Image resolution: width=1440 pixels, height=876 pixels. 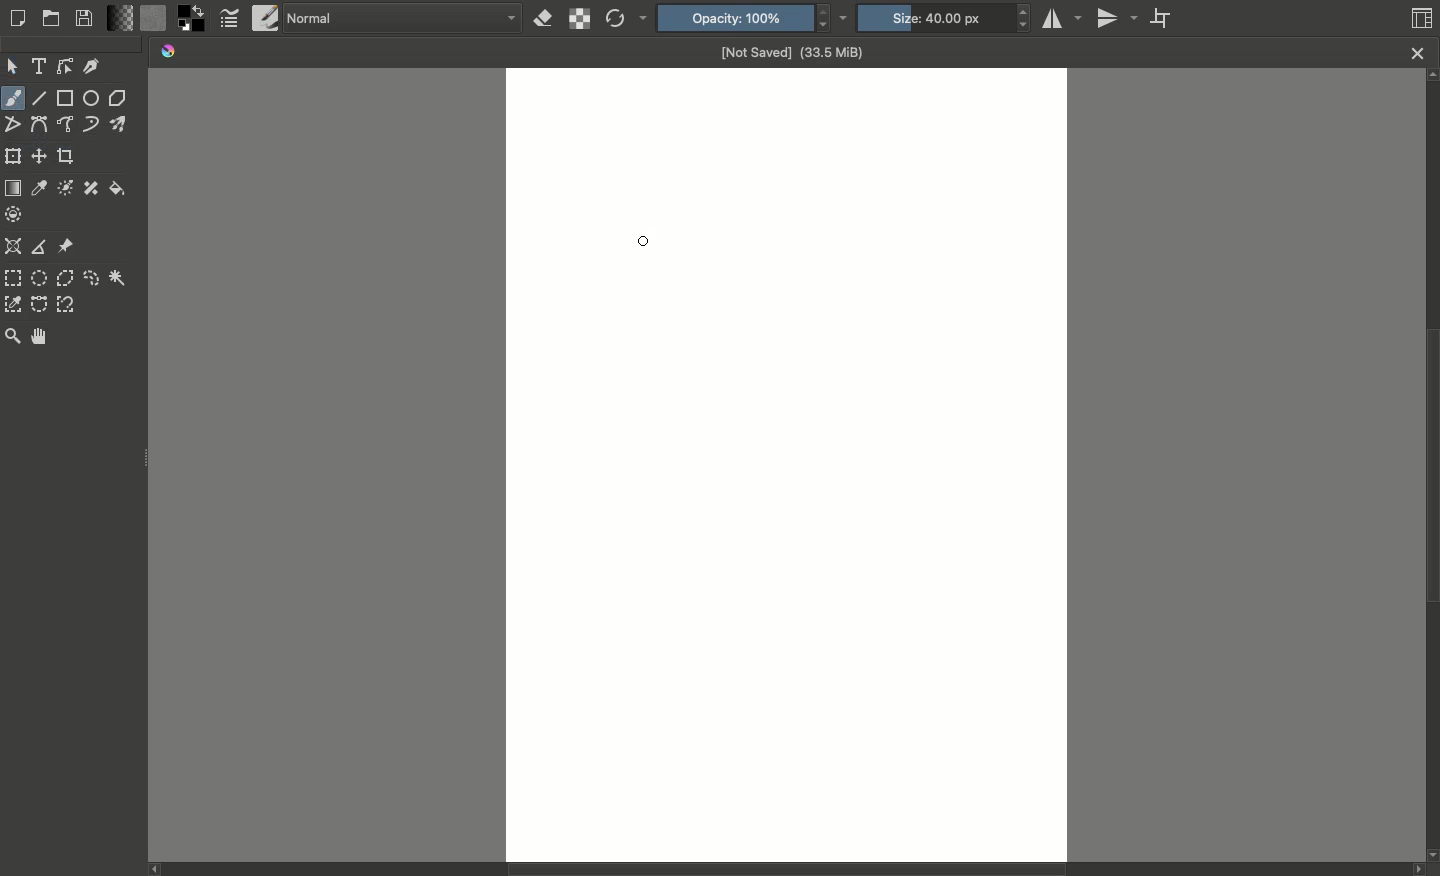 I want to click on Close, so click(x=1417, y=53).